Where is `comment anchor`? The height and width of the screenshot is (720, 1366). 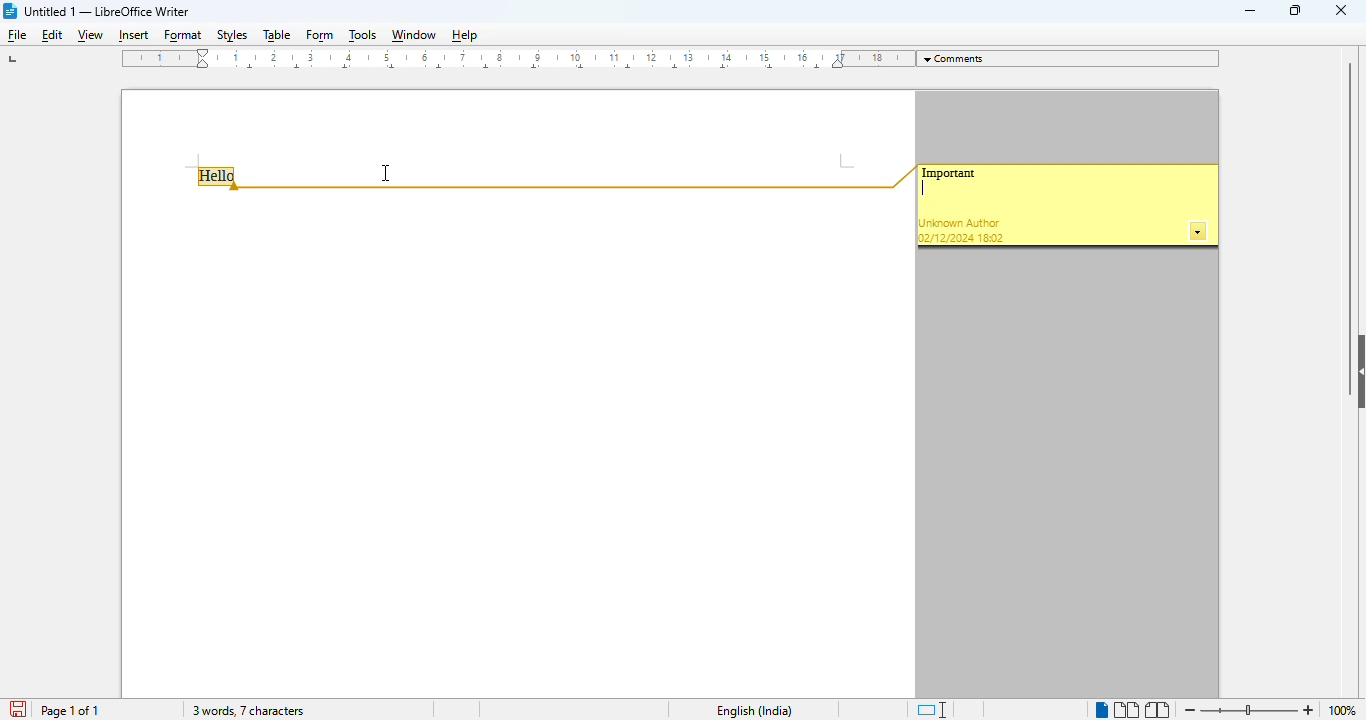
comment anchor is located at coordinates (580, 178).